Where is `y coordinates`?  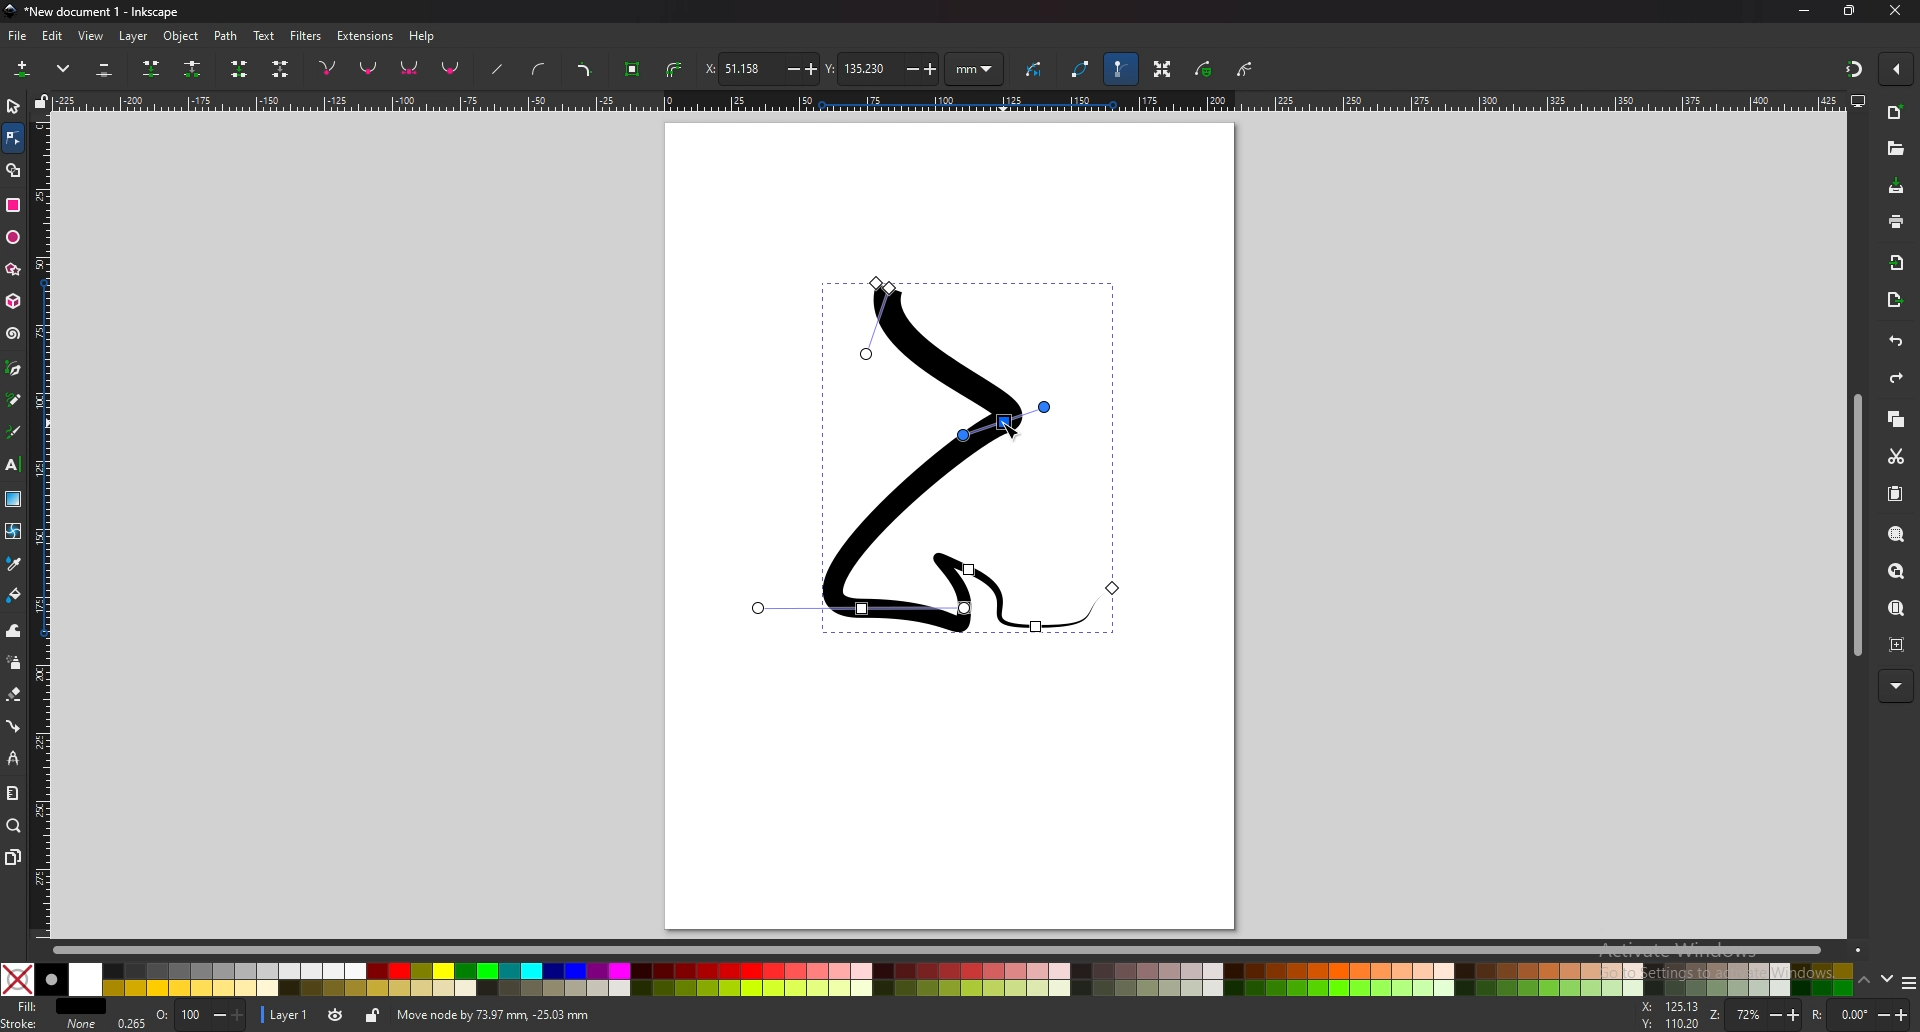 y coordinates is located at coordinates (880, 68).